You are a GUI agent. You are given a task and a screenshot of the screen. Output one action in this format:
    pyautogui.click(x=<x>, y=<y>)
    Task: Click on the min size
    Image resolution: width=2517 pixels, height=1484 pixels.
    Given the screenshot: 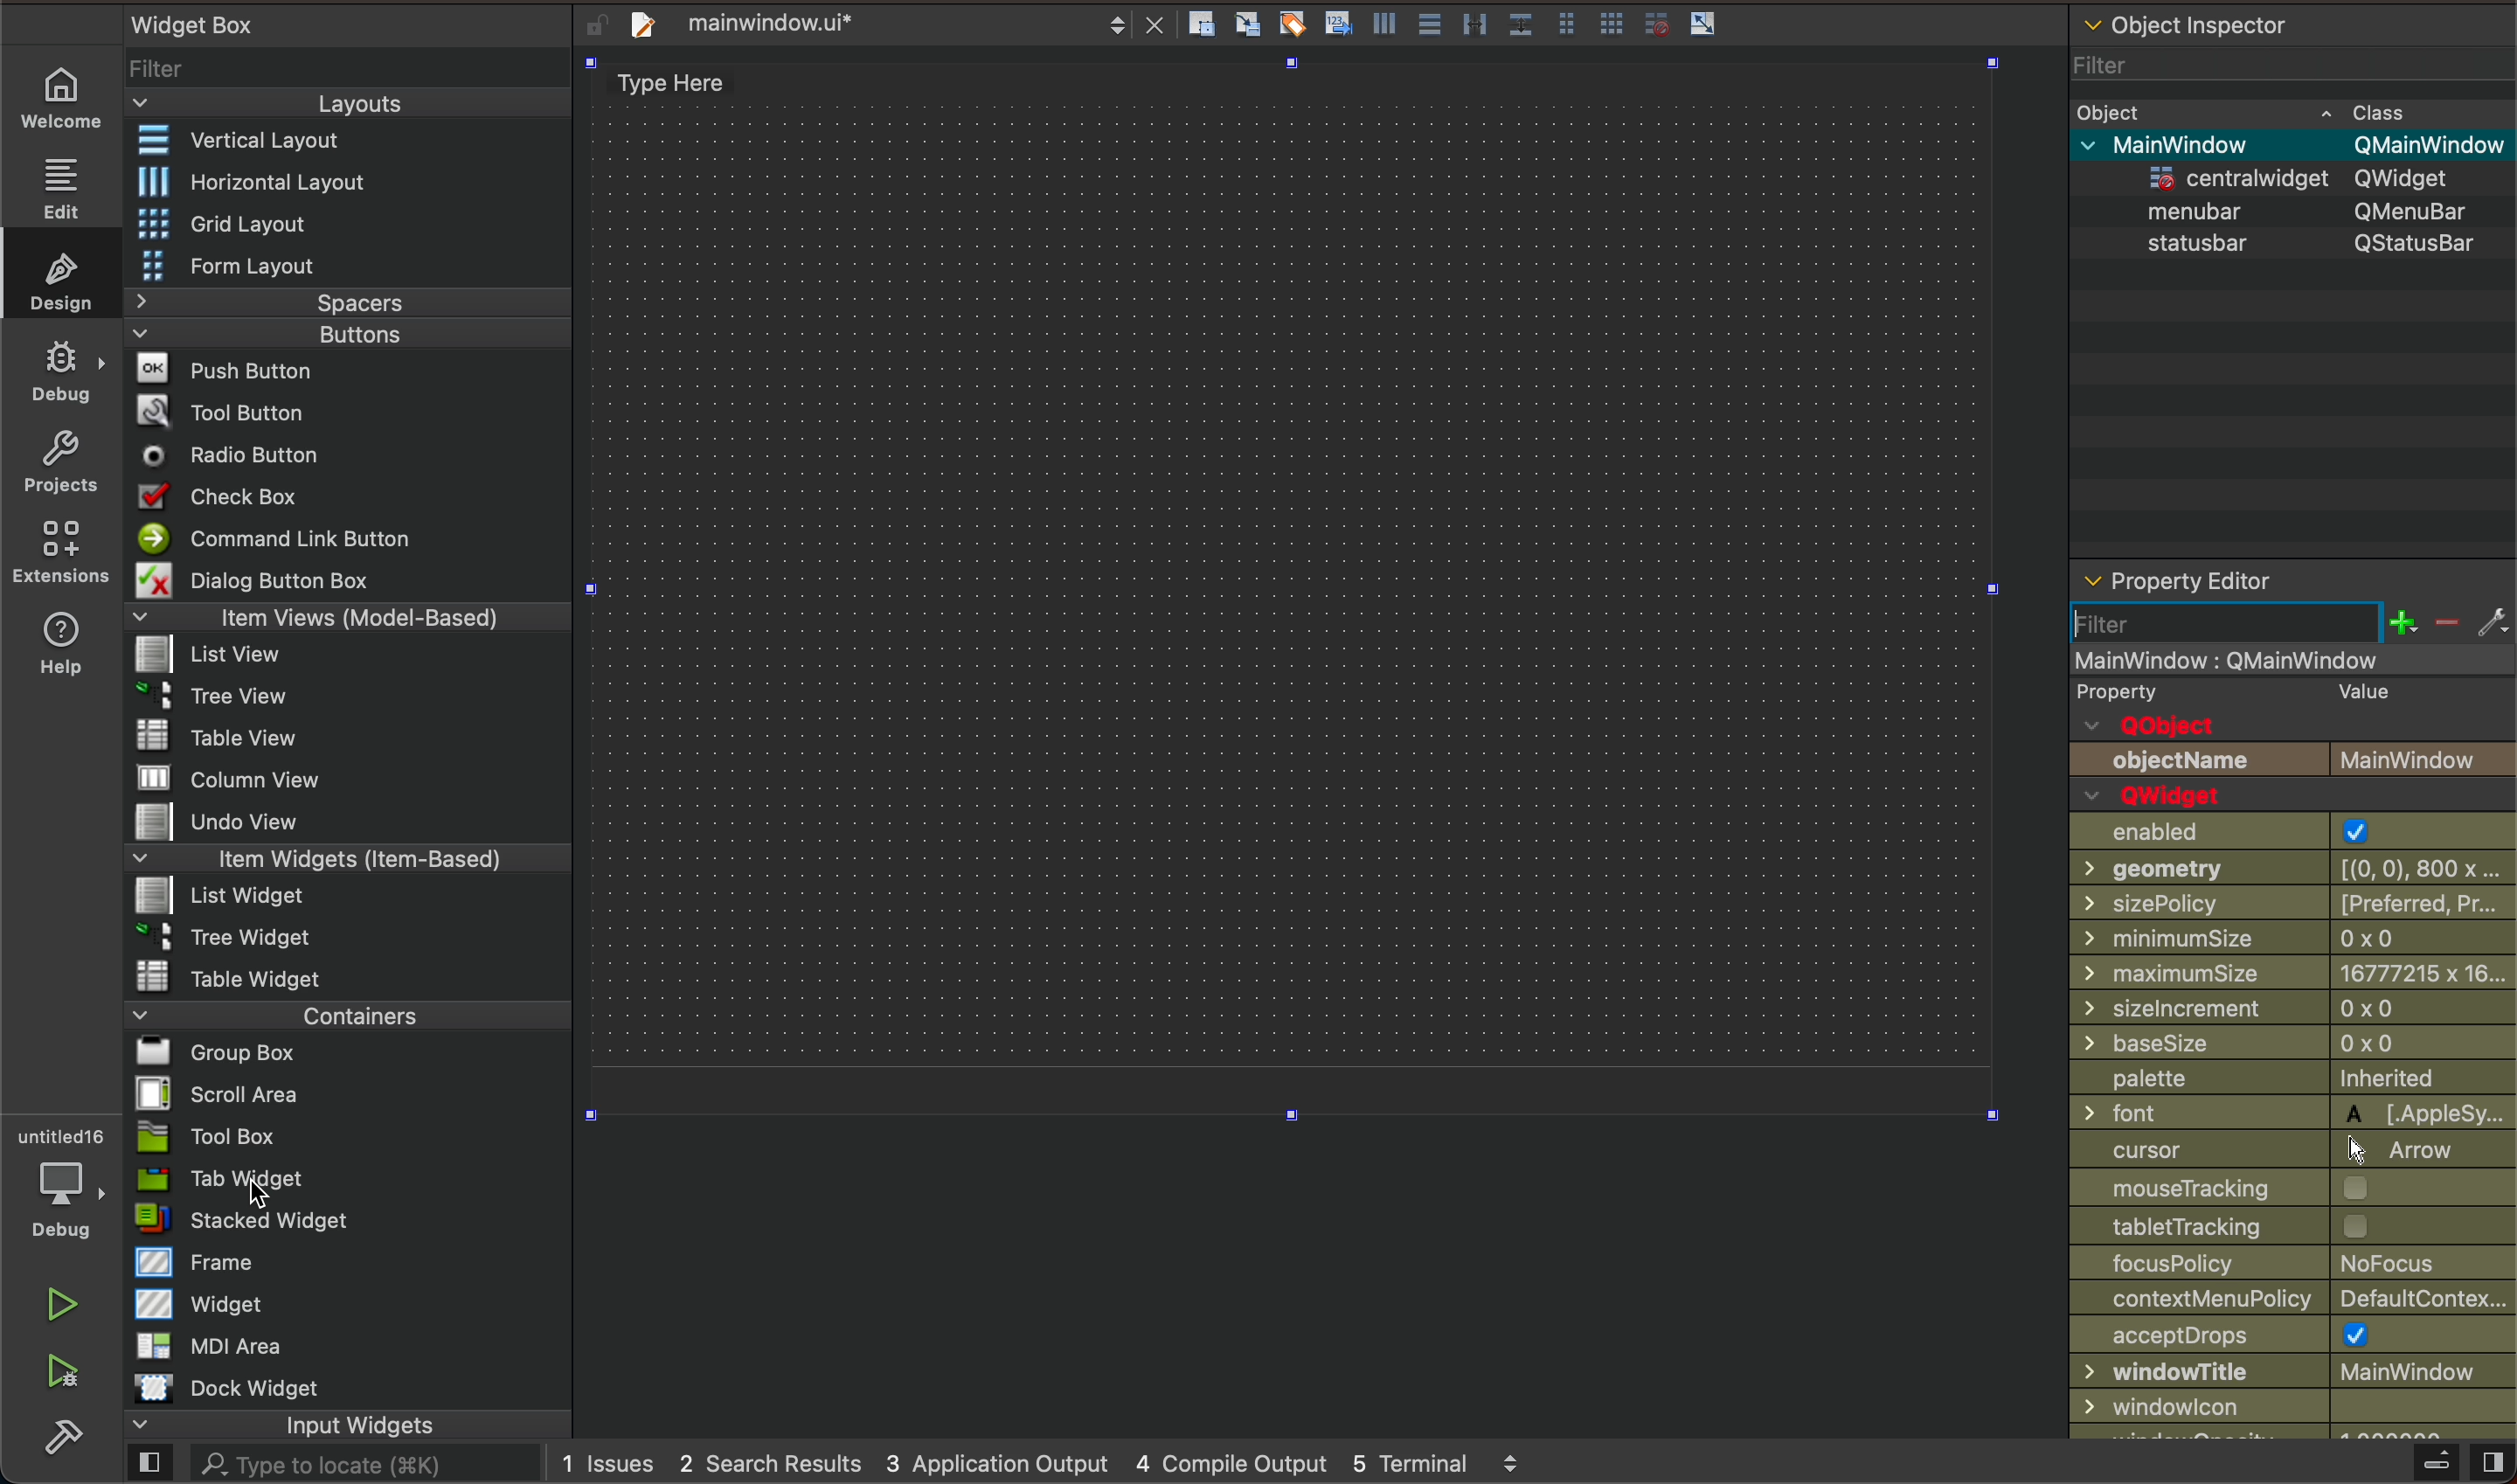 What is the action you would take?
    pyautogui.click(x=2295, y=940)
    